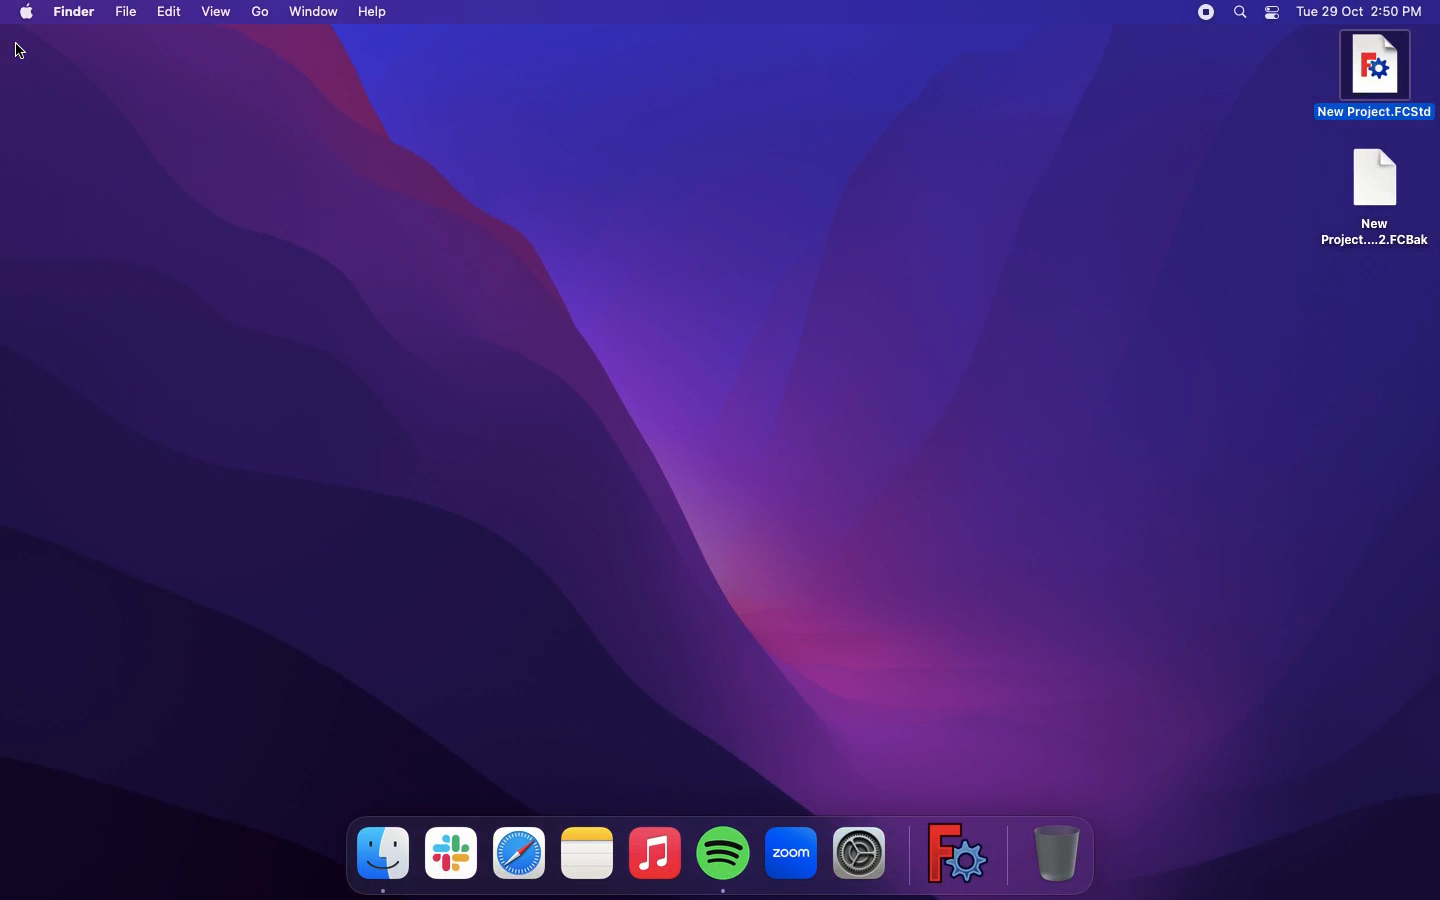 This screenshot has width=1440, height=900. Describe the element at coordinates (519, 852) in the screenshot. I see `Safari` at that location.